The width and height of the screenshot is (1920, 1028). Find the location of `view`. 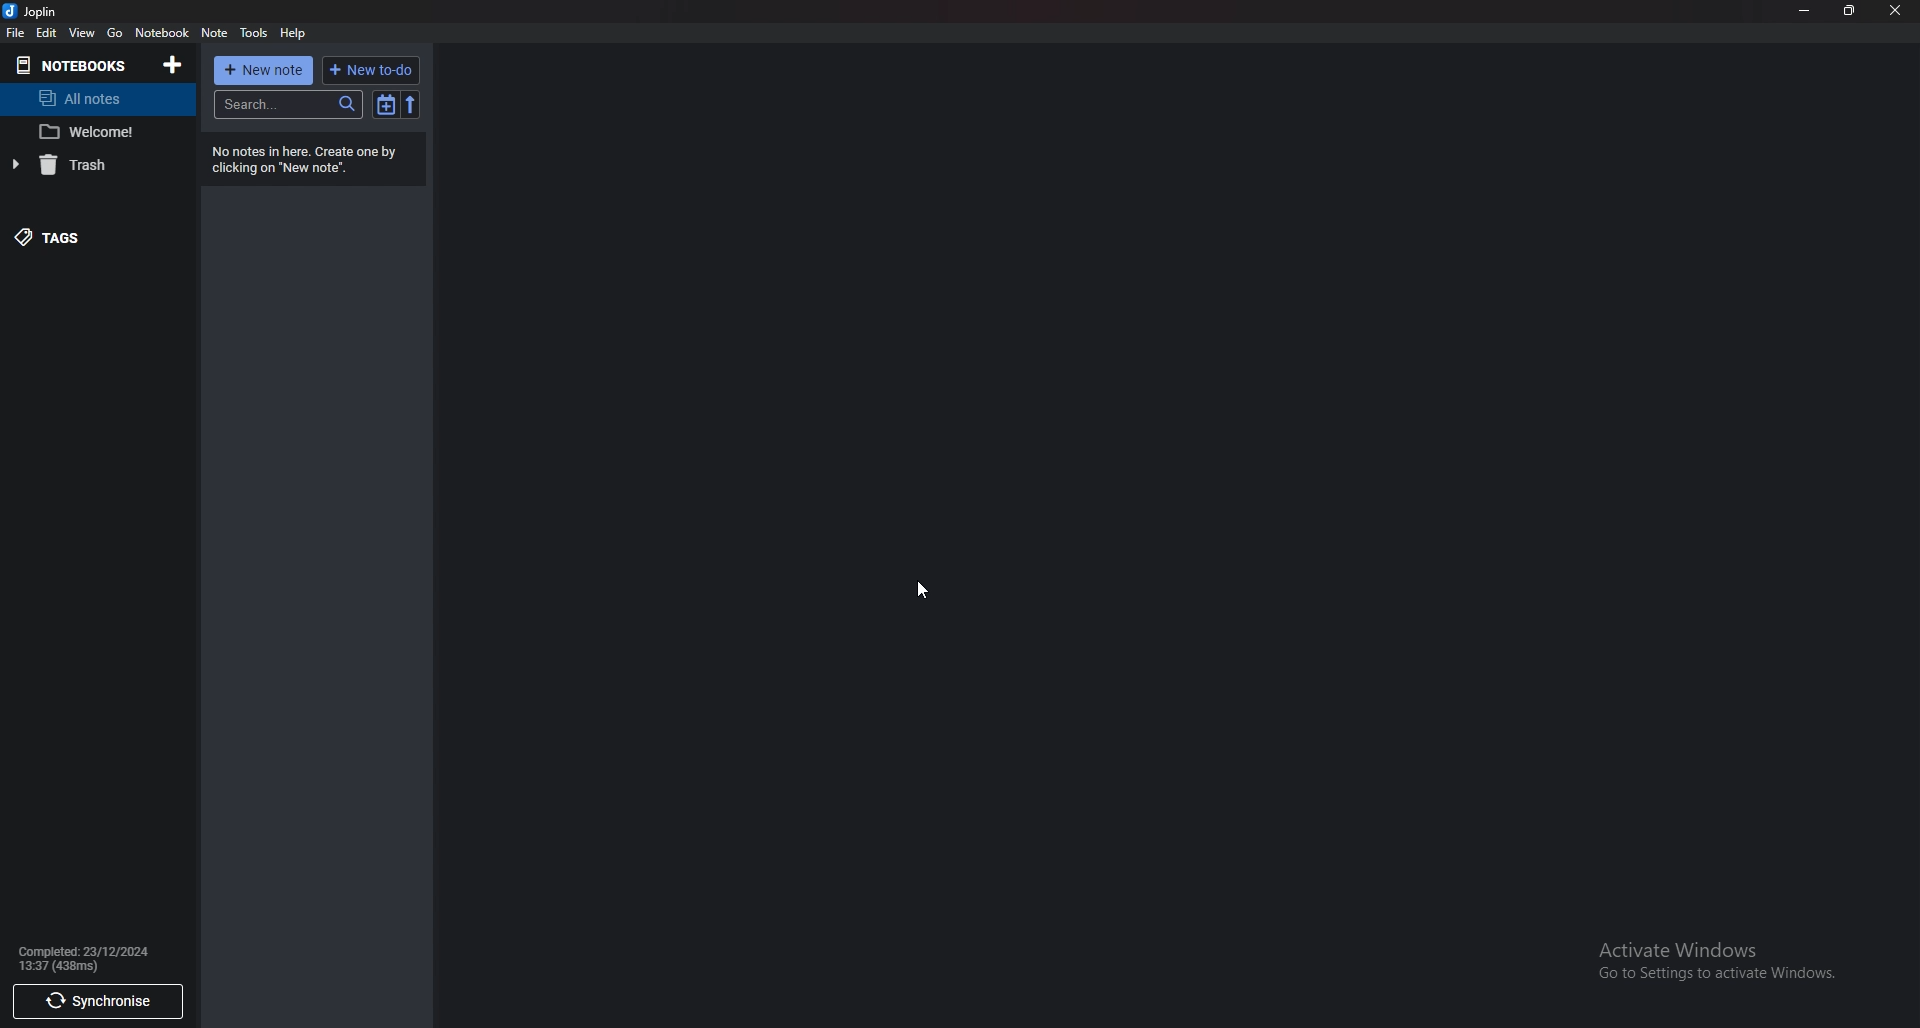

view is located at coordinates (82, 32).